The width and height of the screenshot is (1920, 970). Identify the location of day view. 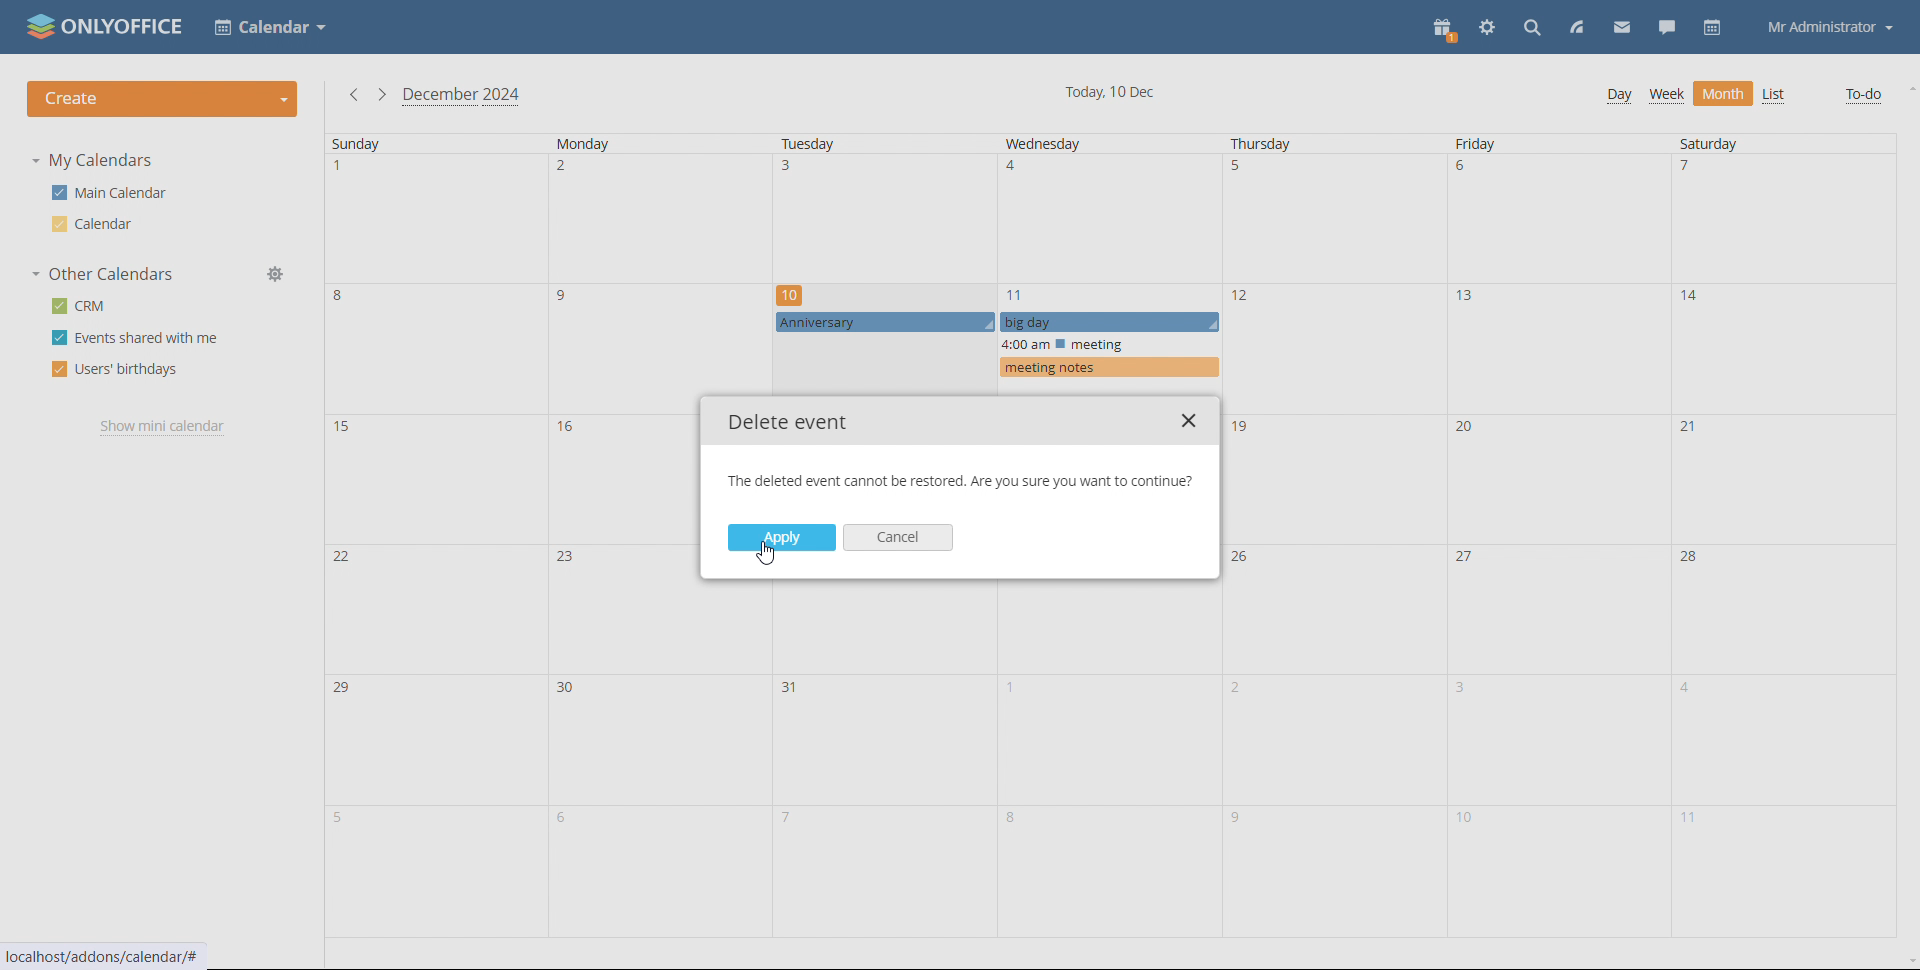
(1619, 95).